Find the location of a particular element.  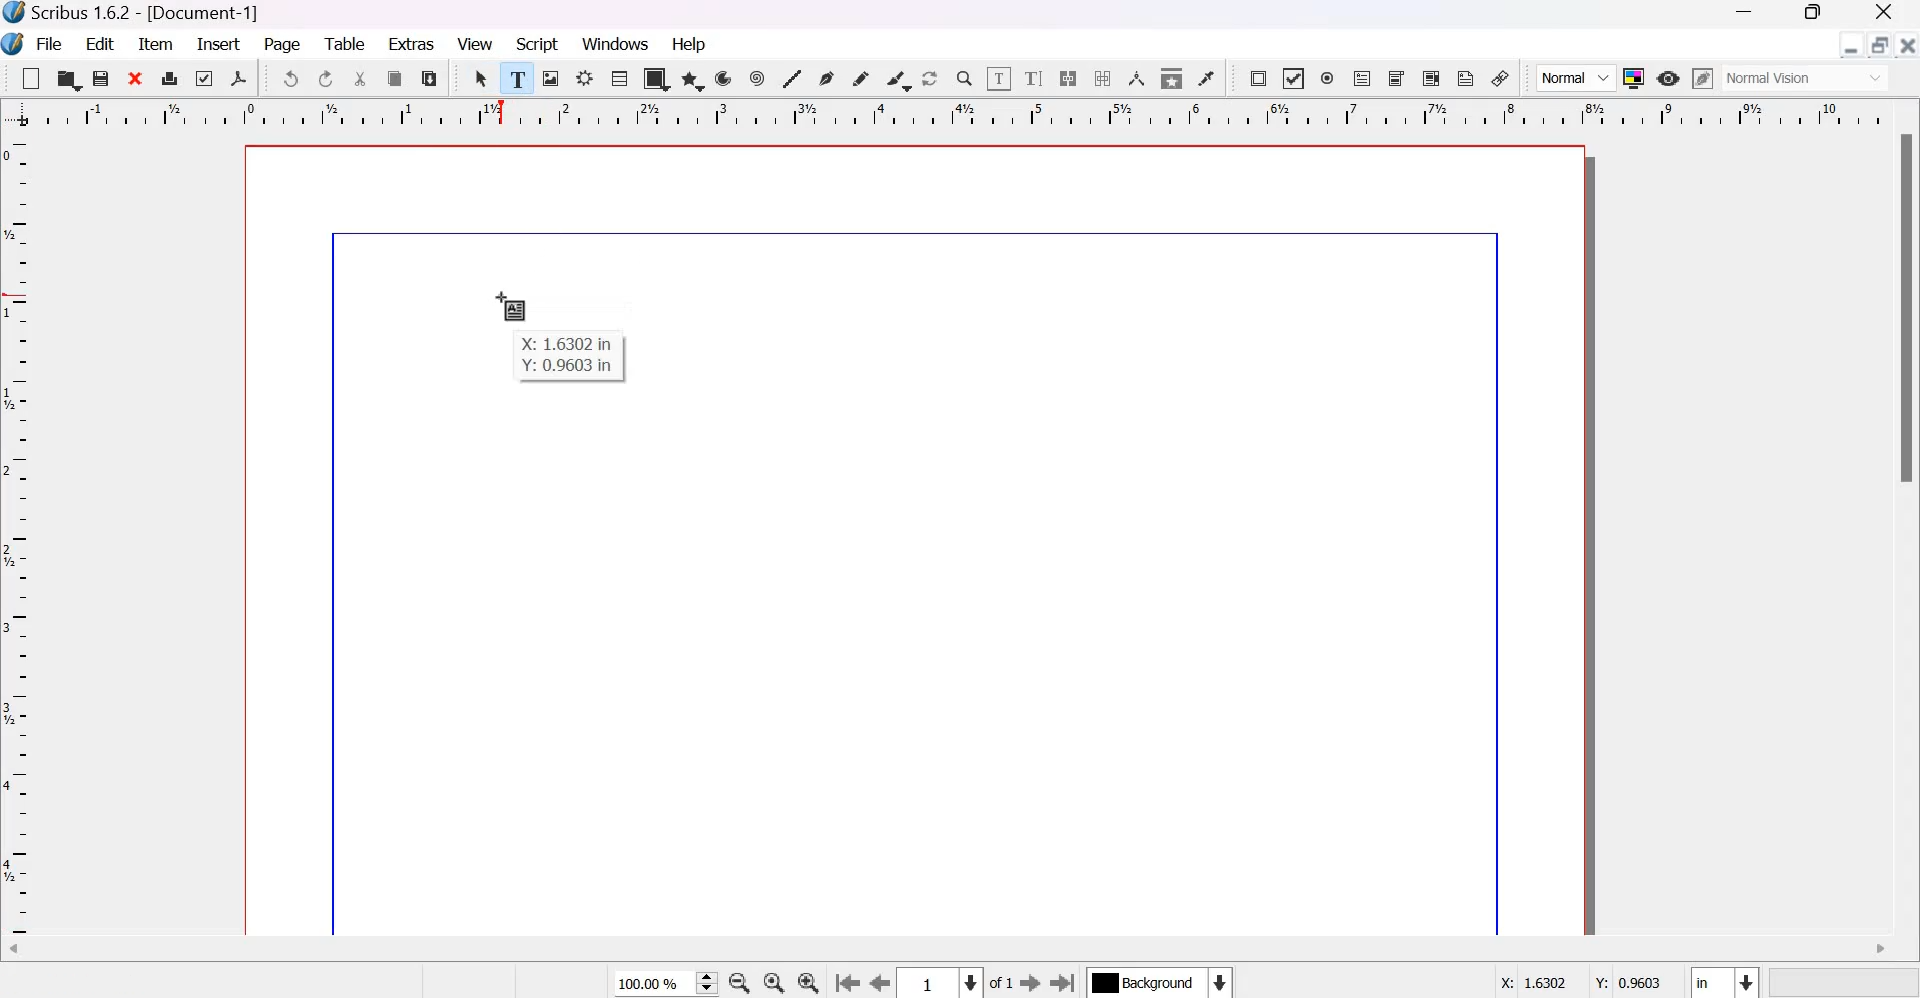

script is located at coordinates (538, 44).